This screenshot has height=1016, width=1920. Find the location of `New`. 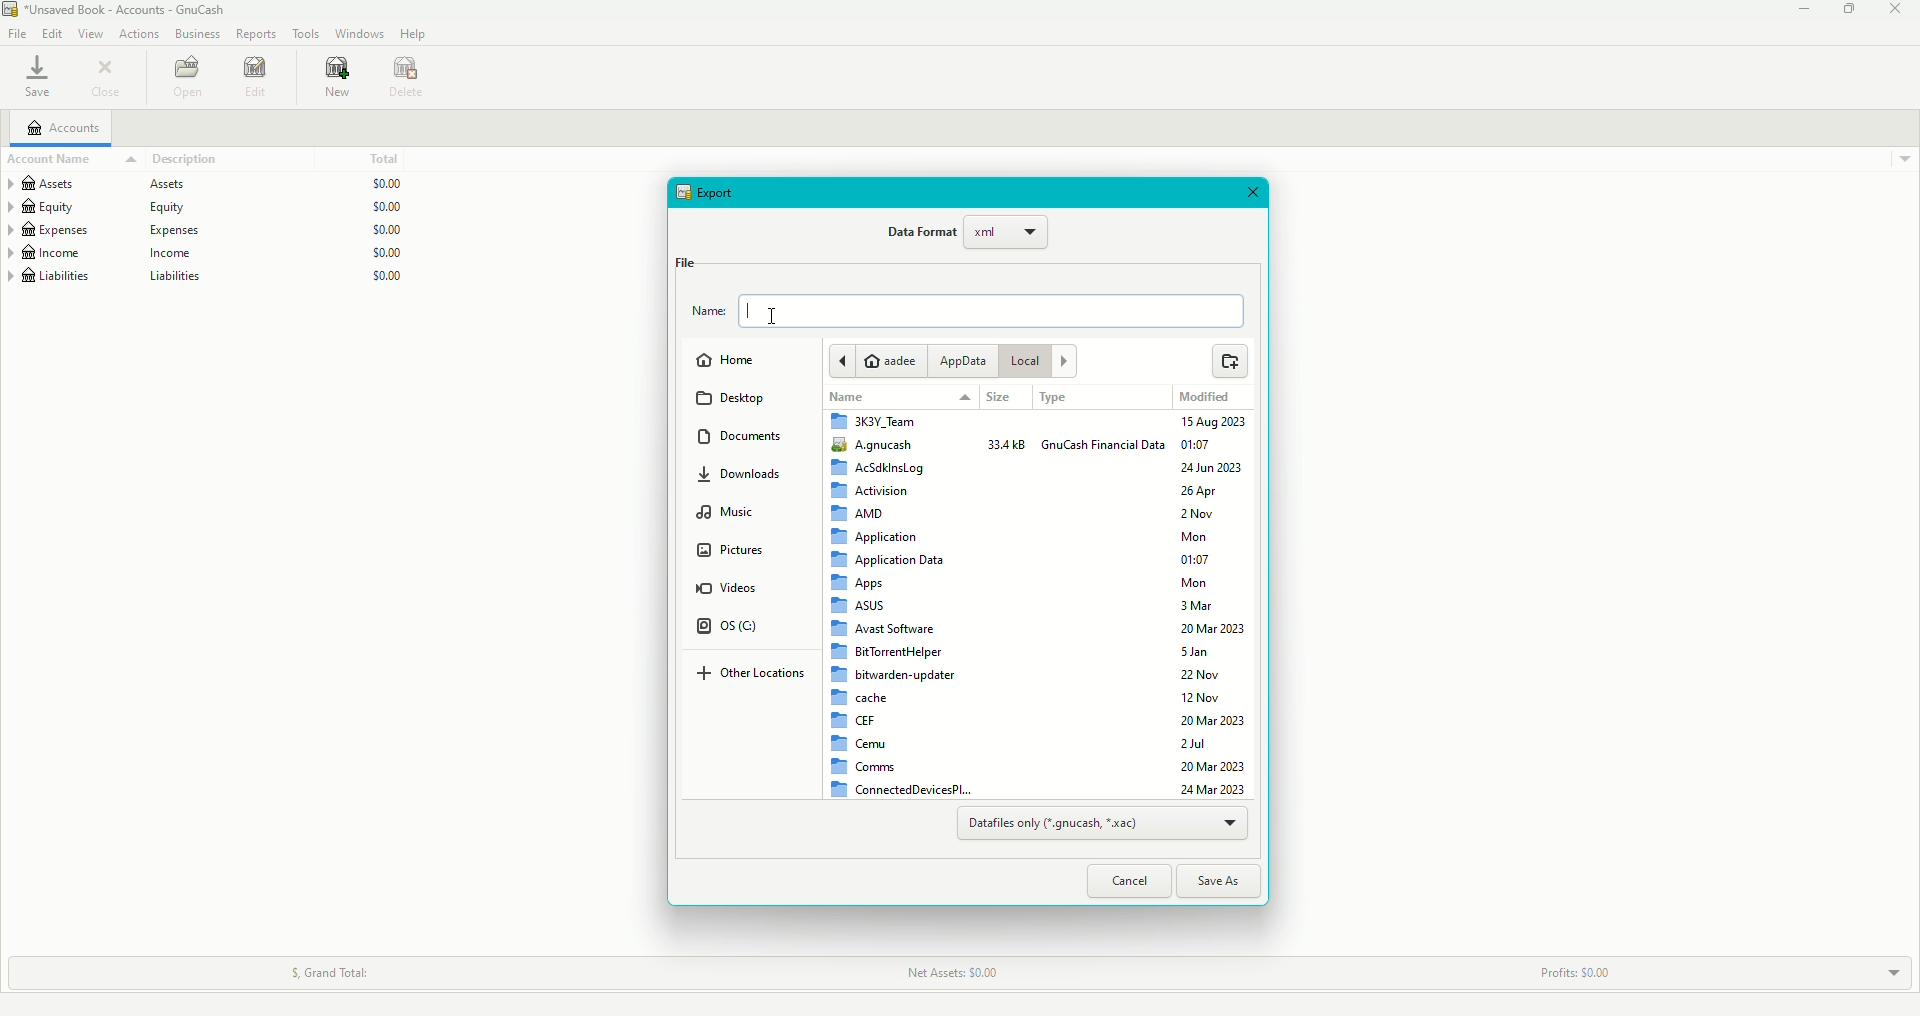

New is located at coordinates (340, 80).